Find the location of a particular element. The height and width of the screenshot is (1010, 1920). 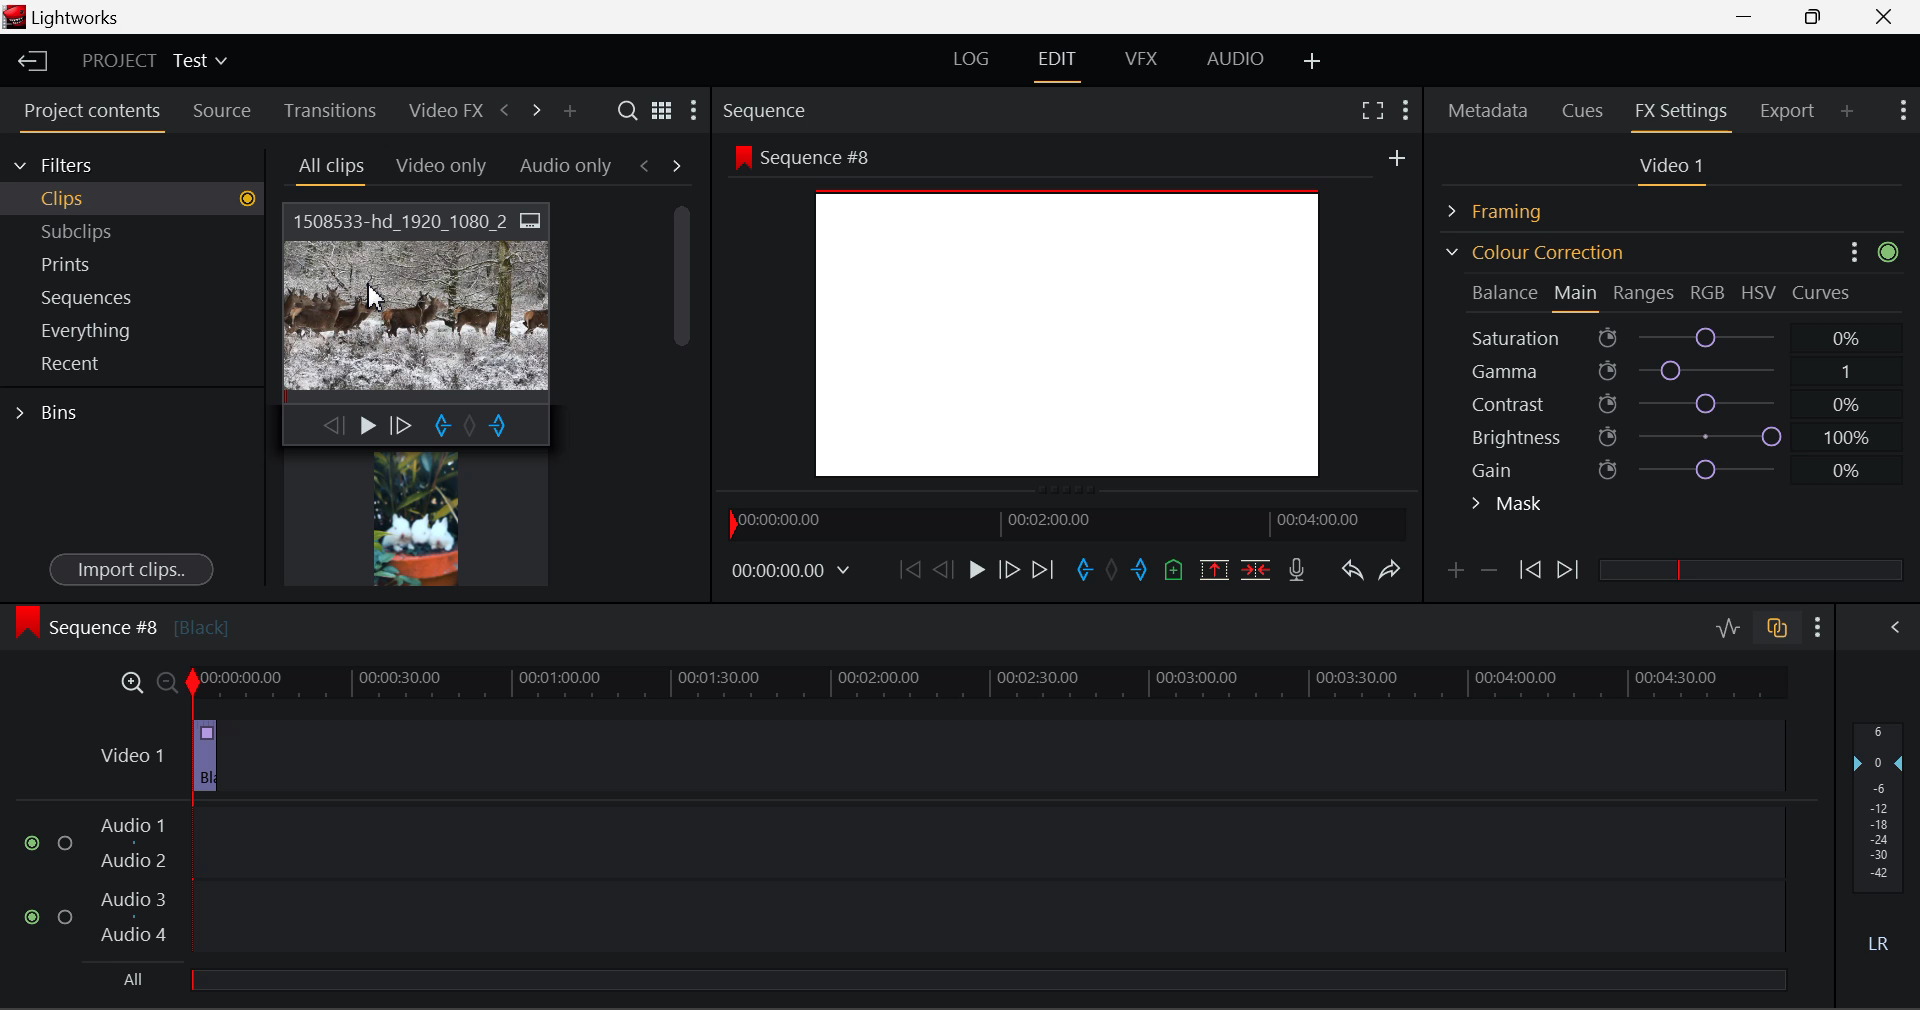

Brightness is located at coordinates (1674, 433).